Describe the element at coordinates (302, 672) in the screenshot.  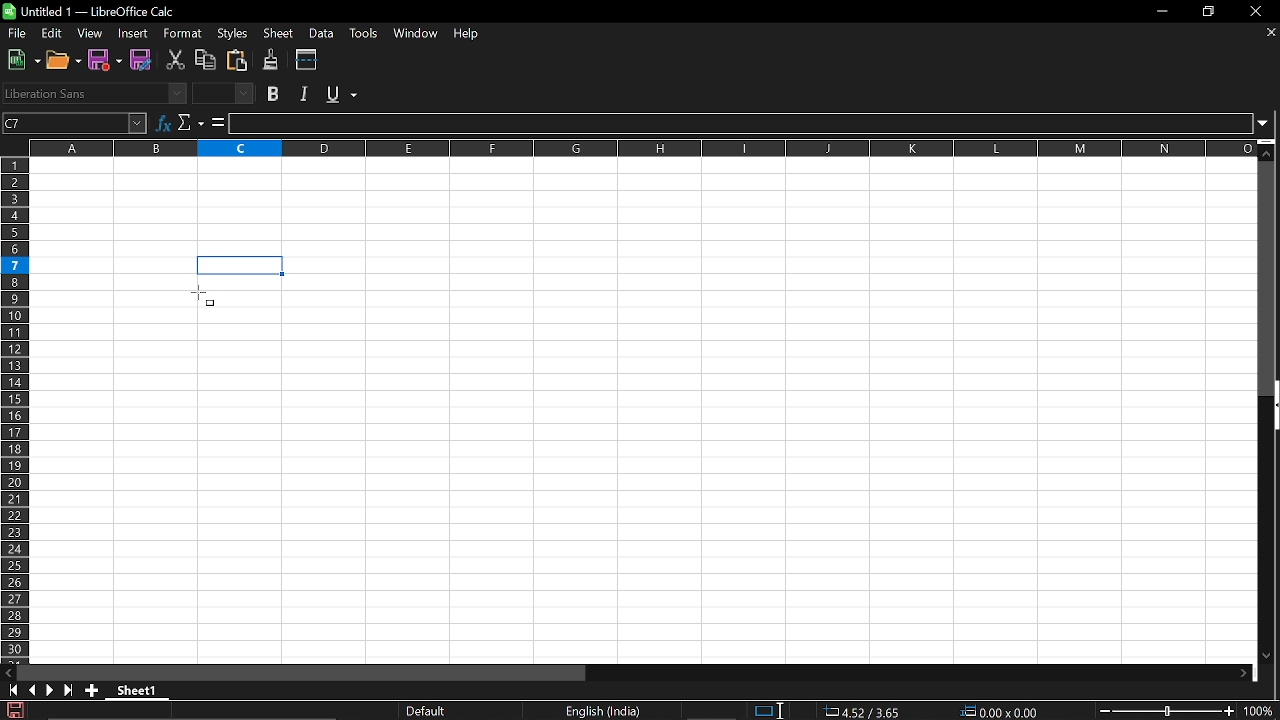
I see `Horizontal scrollbar` at that location.